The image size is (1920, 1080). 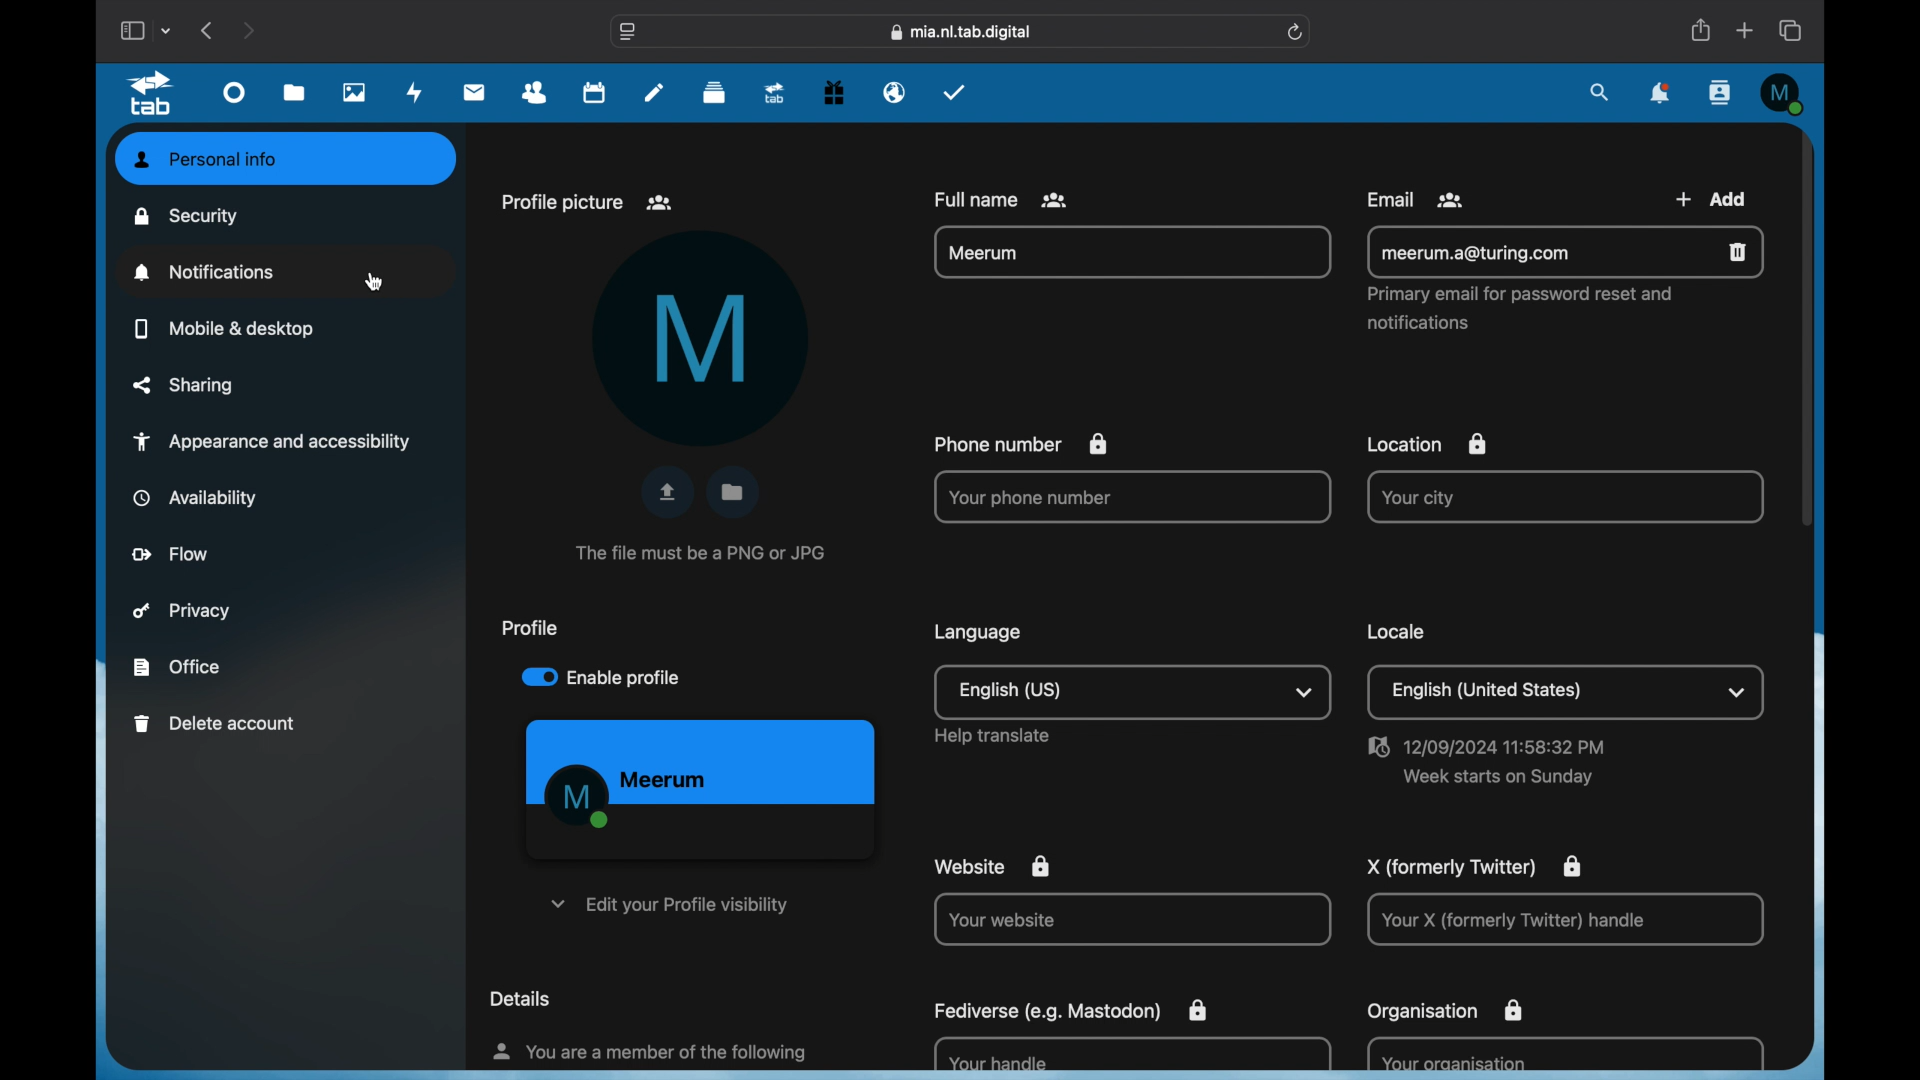 I want to click on new tab, so click(x=1745, y=30).